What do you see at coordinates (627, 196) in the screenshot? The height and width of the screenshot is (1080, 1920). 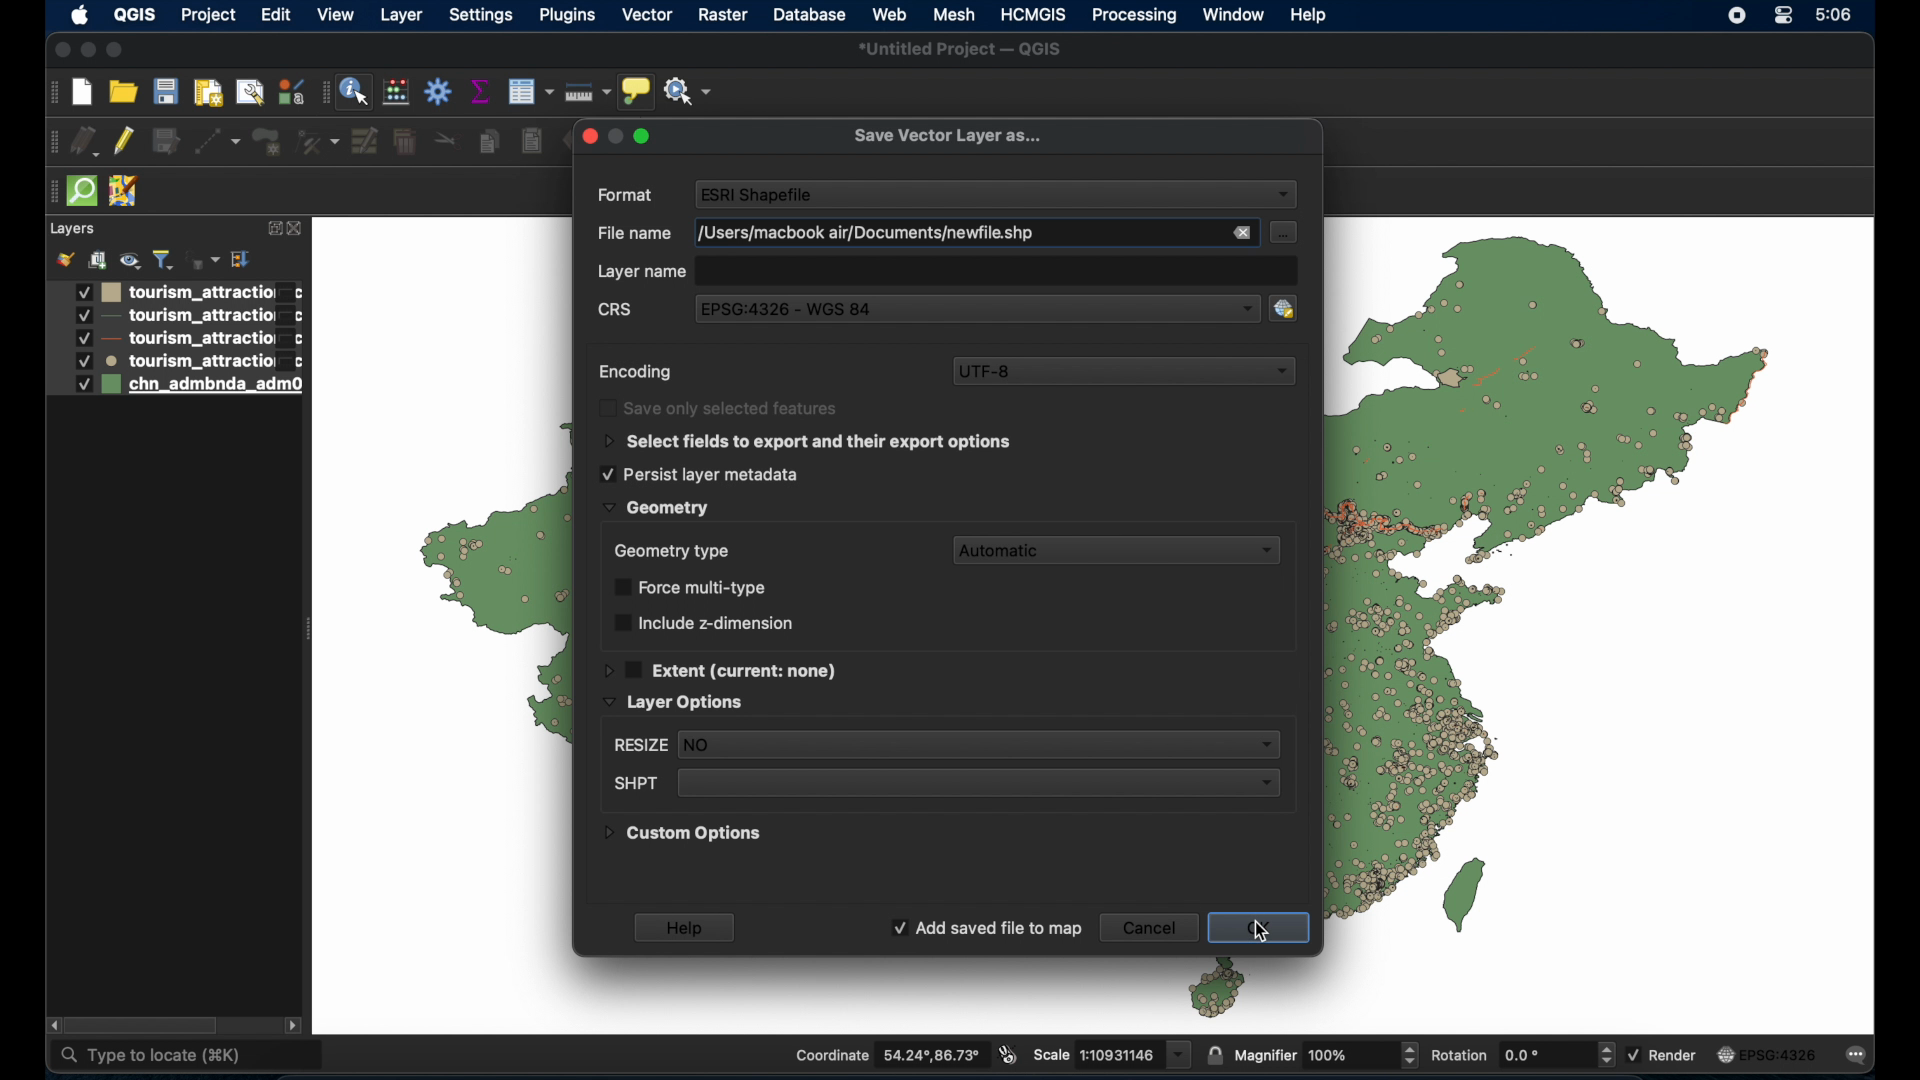 I see `format` at bounding box center [627, 196].